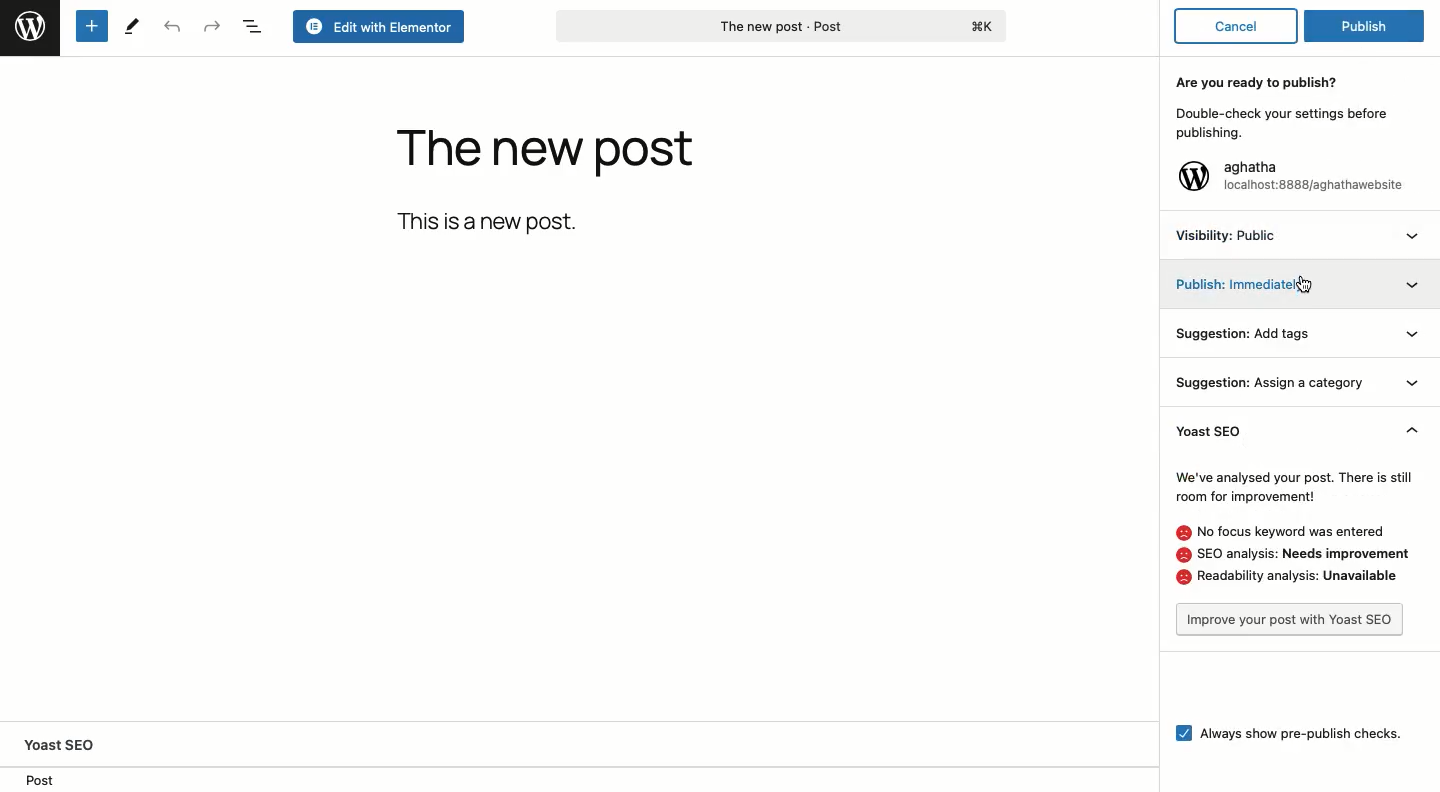  What do you see at coordinates (1282, 124) in the screenshot?
I see `Double-check your settings before publishing.` at bounding box center [1282, 124].